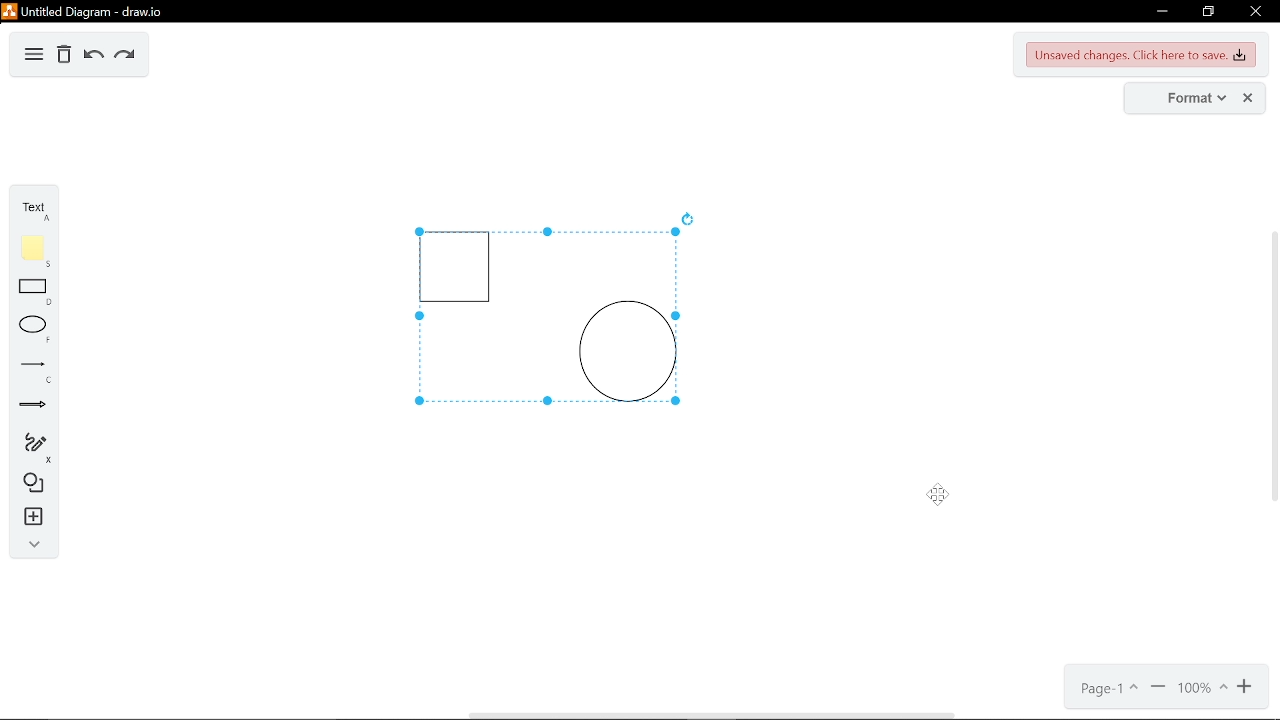  I want to click on untitled diagram - draw.io, so click(84, 10).